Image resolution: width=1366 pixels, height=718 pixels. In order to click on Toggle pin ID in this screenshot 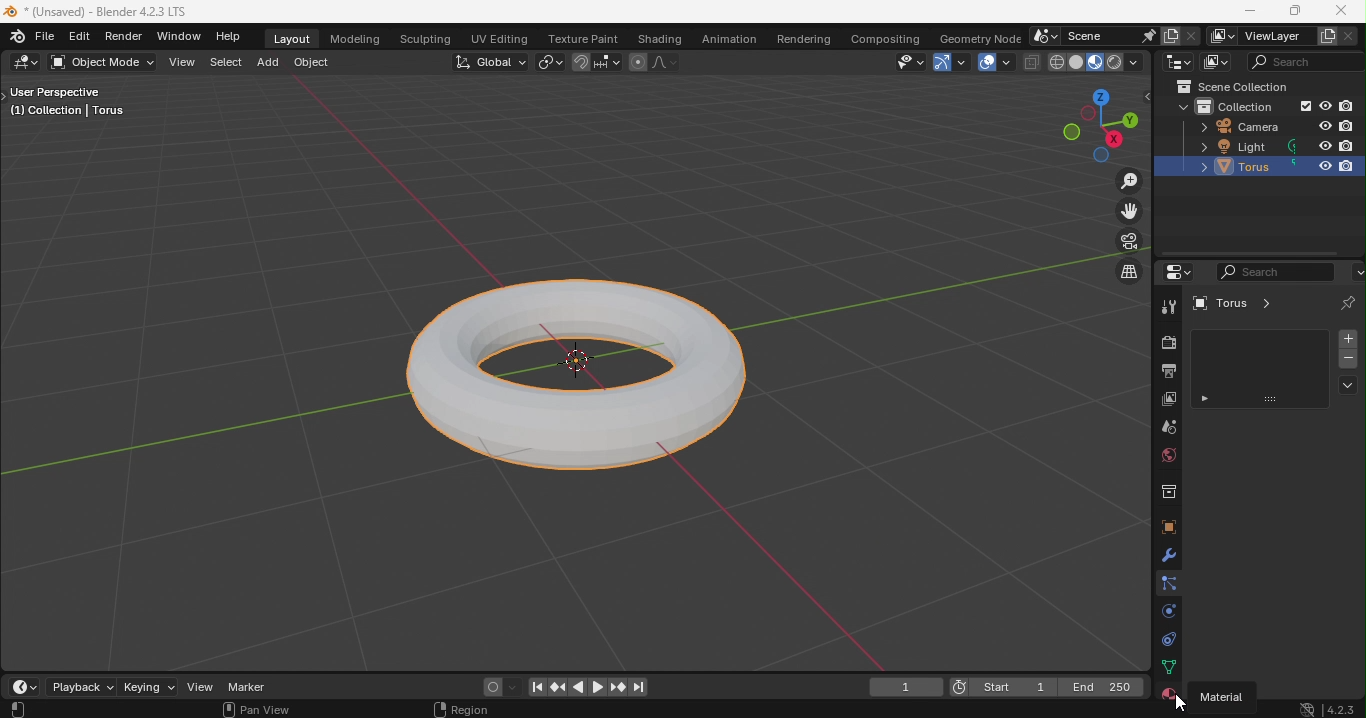, I will do `click(1350, 303)`.